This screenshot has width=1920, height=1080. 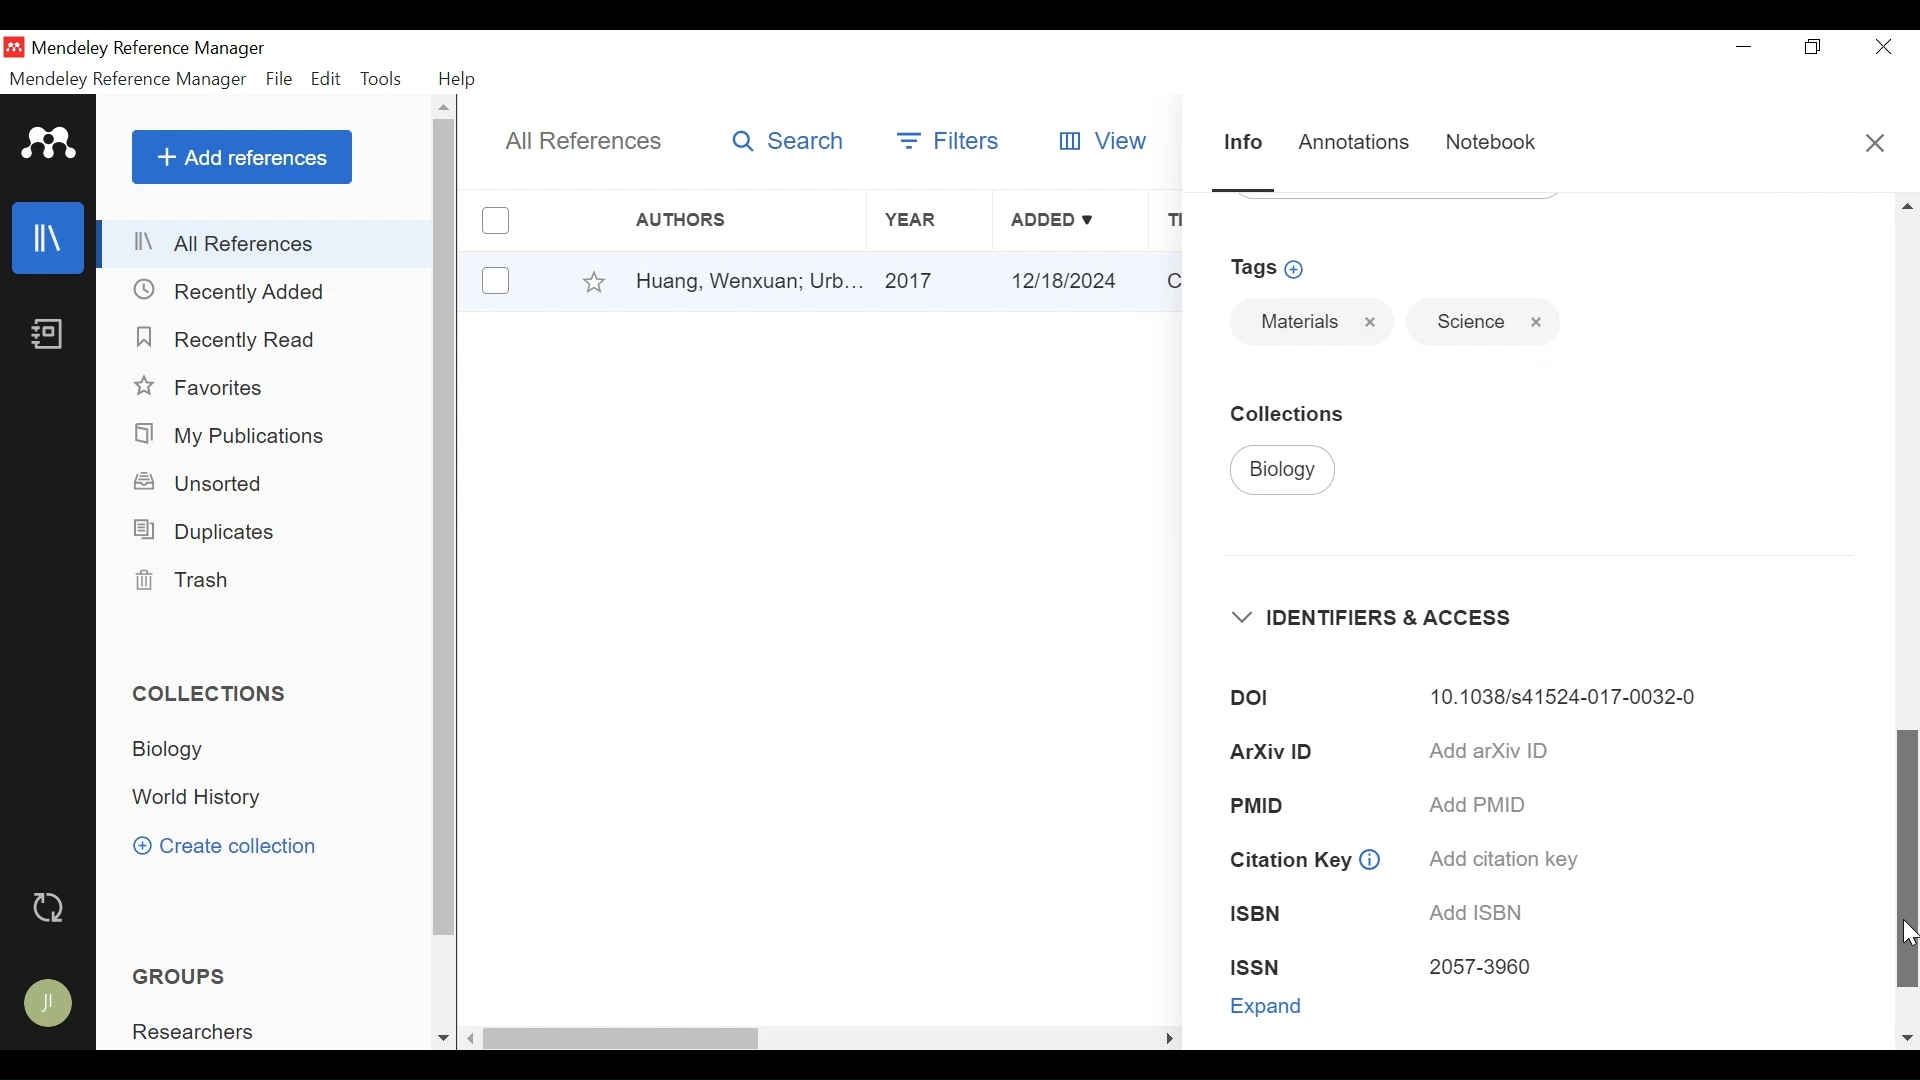 I want to click on PMID, so click(x=1258, y=804).